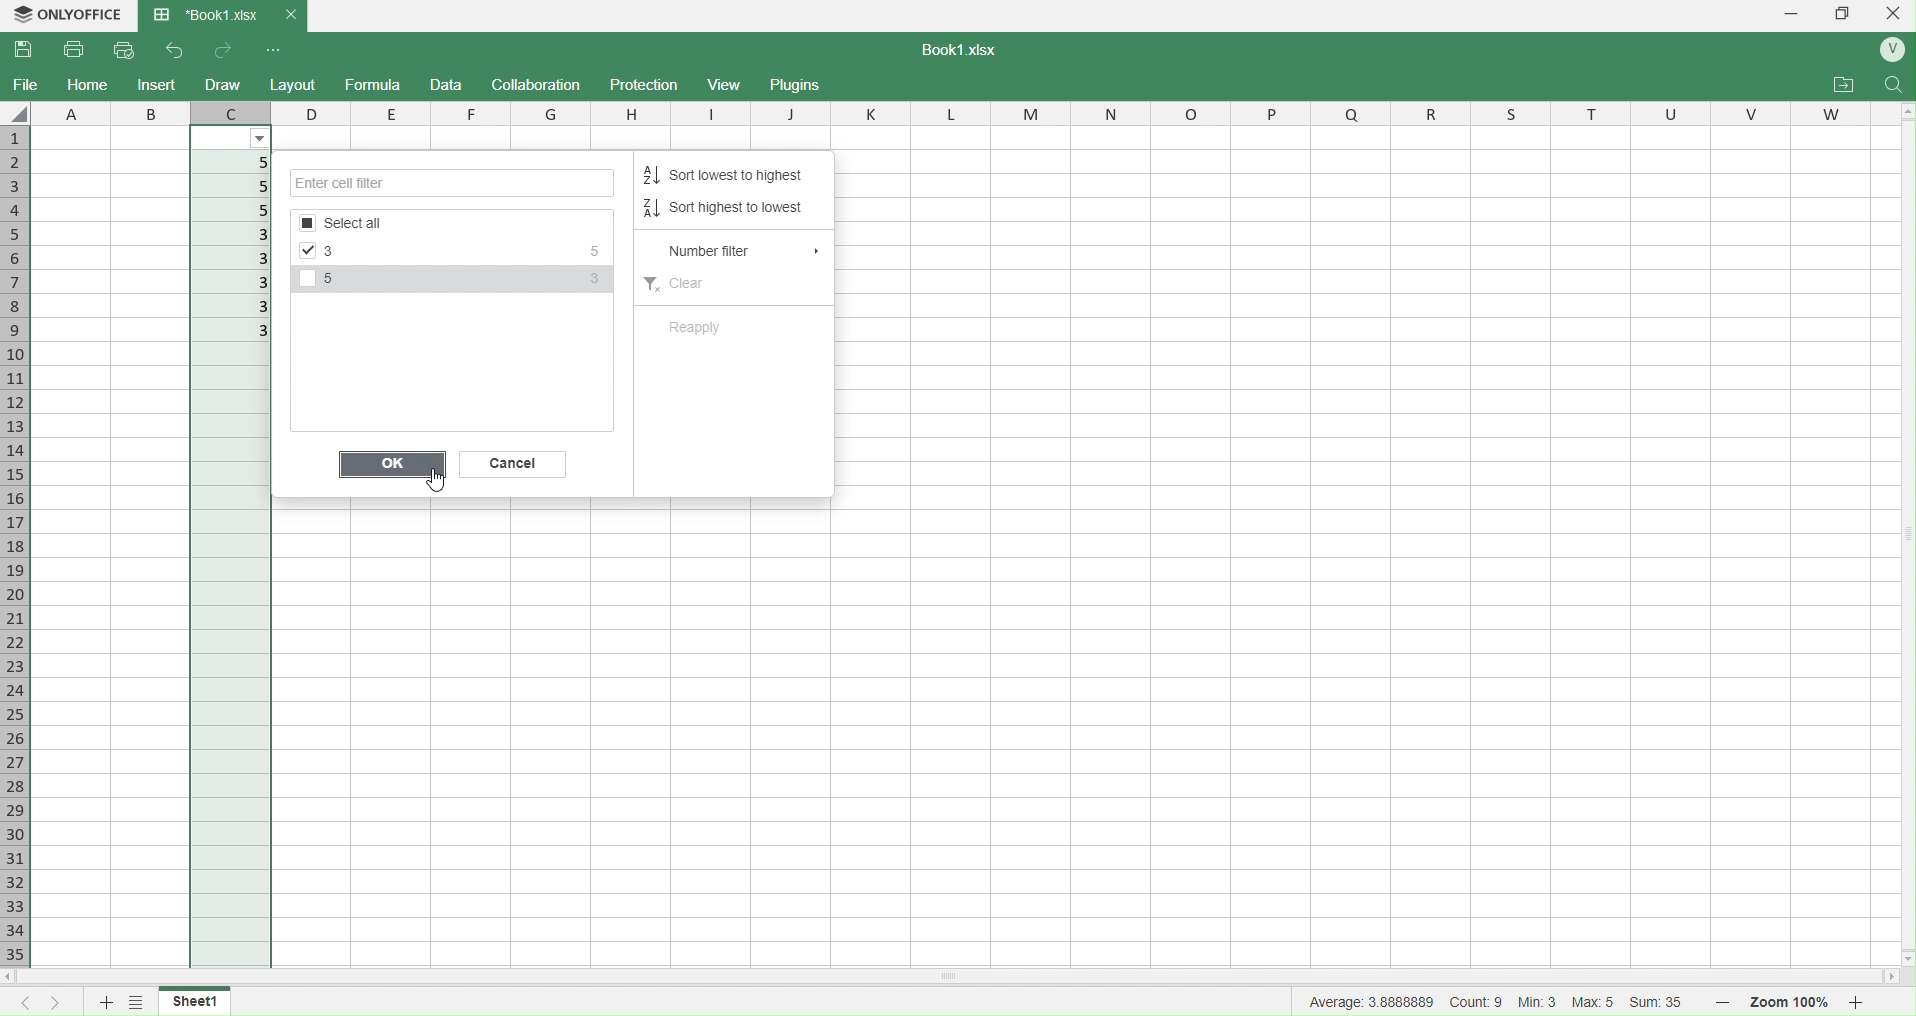 The image size is (1916, 1016). Describe the element at coordinates (586, 253) in the screenshot. I see `5` at that location.